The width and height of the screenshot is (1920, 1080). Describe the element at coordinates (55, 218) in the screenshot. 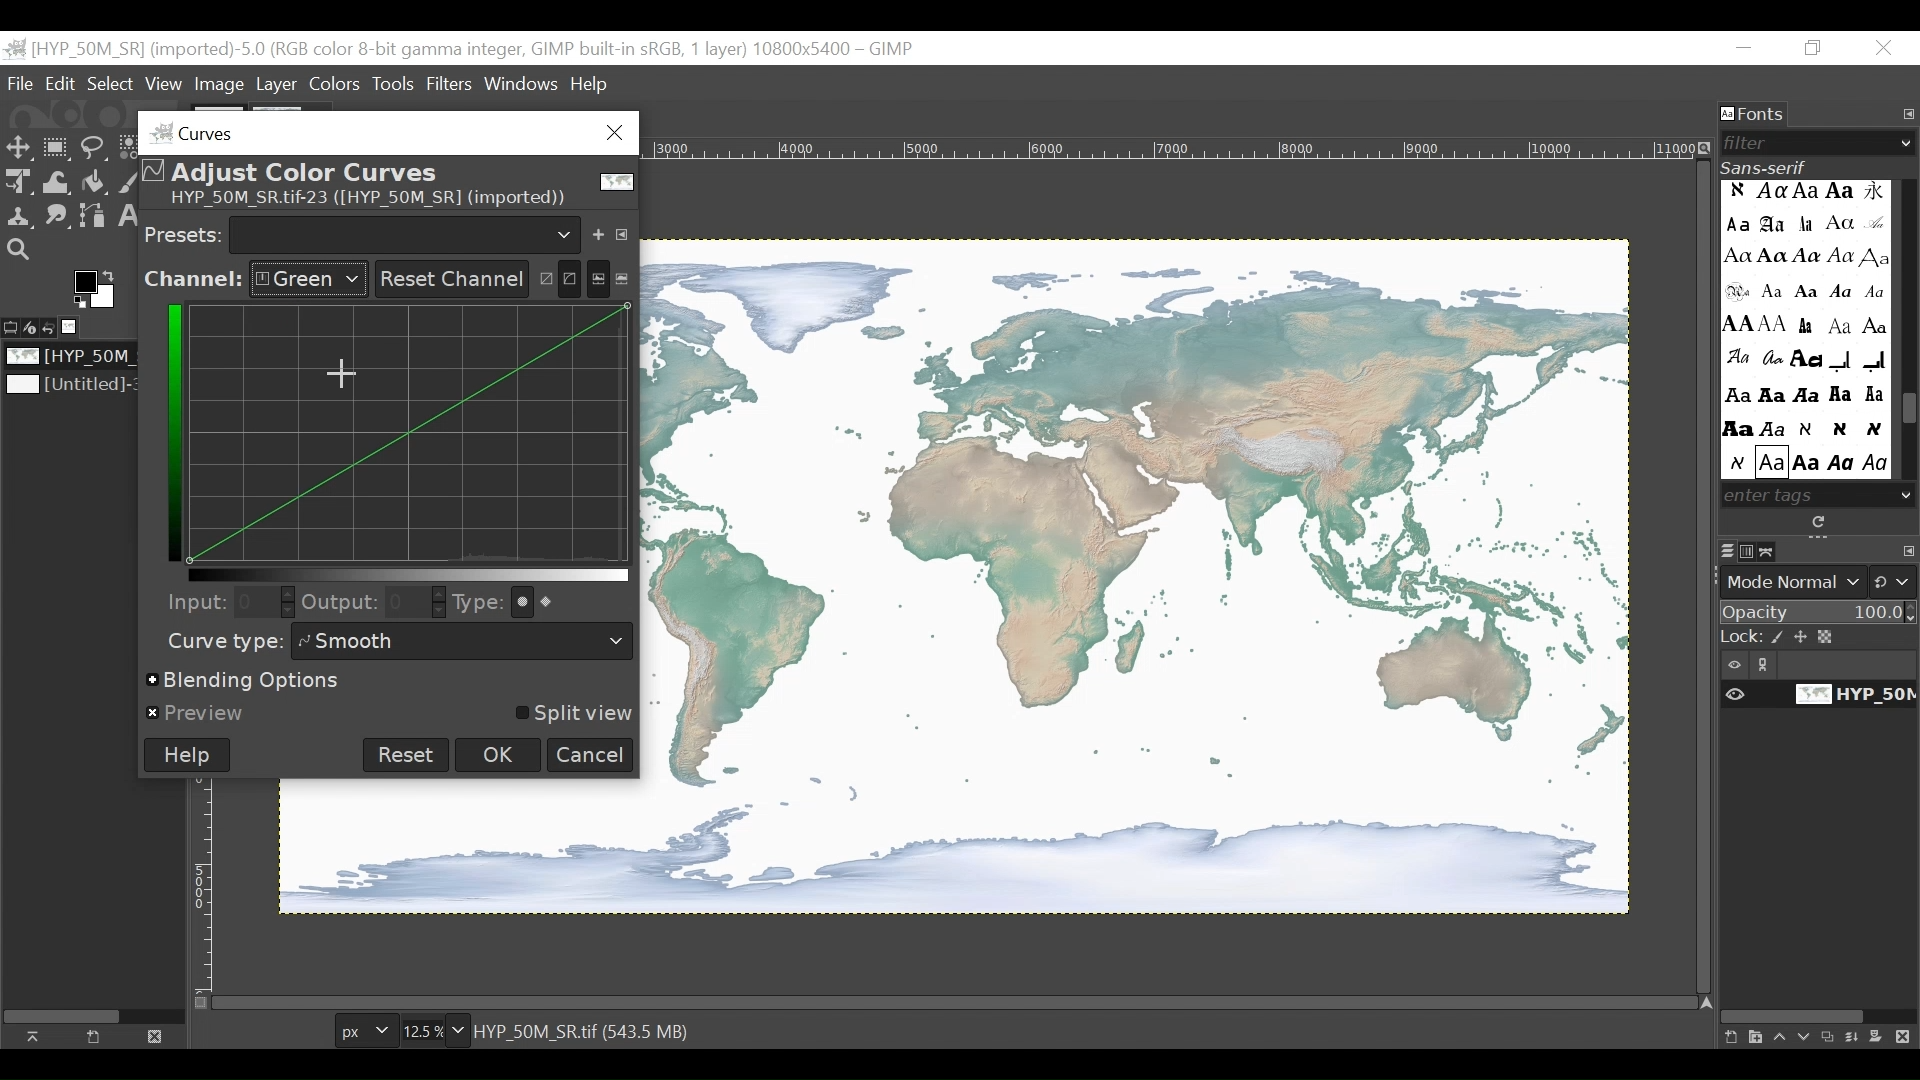

I see `Smudge Tool` at that location.